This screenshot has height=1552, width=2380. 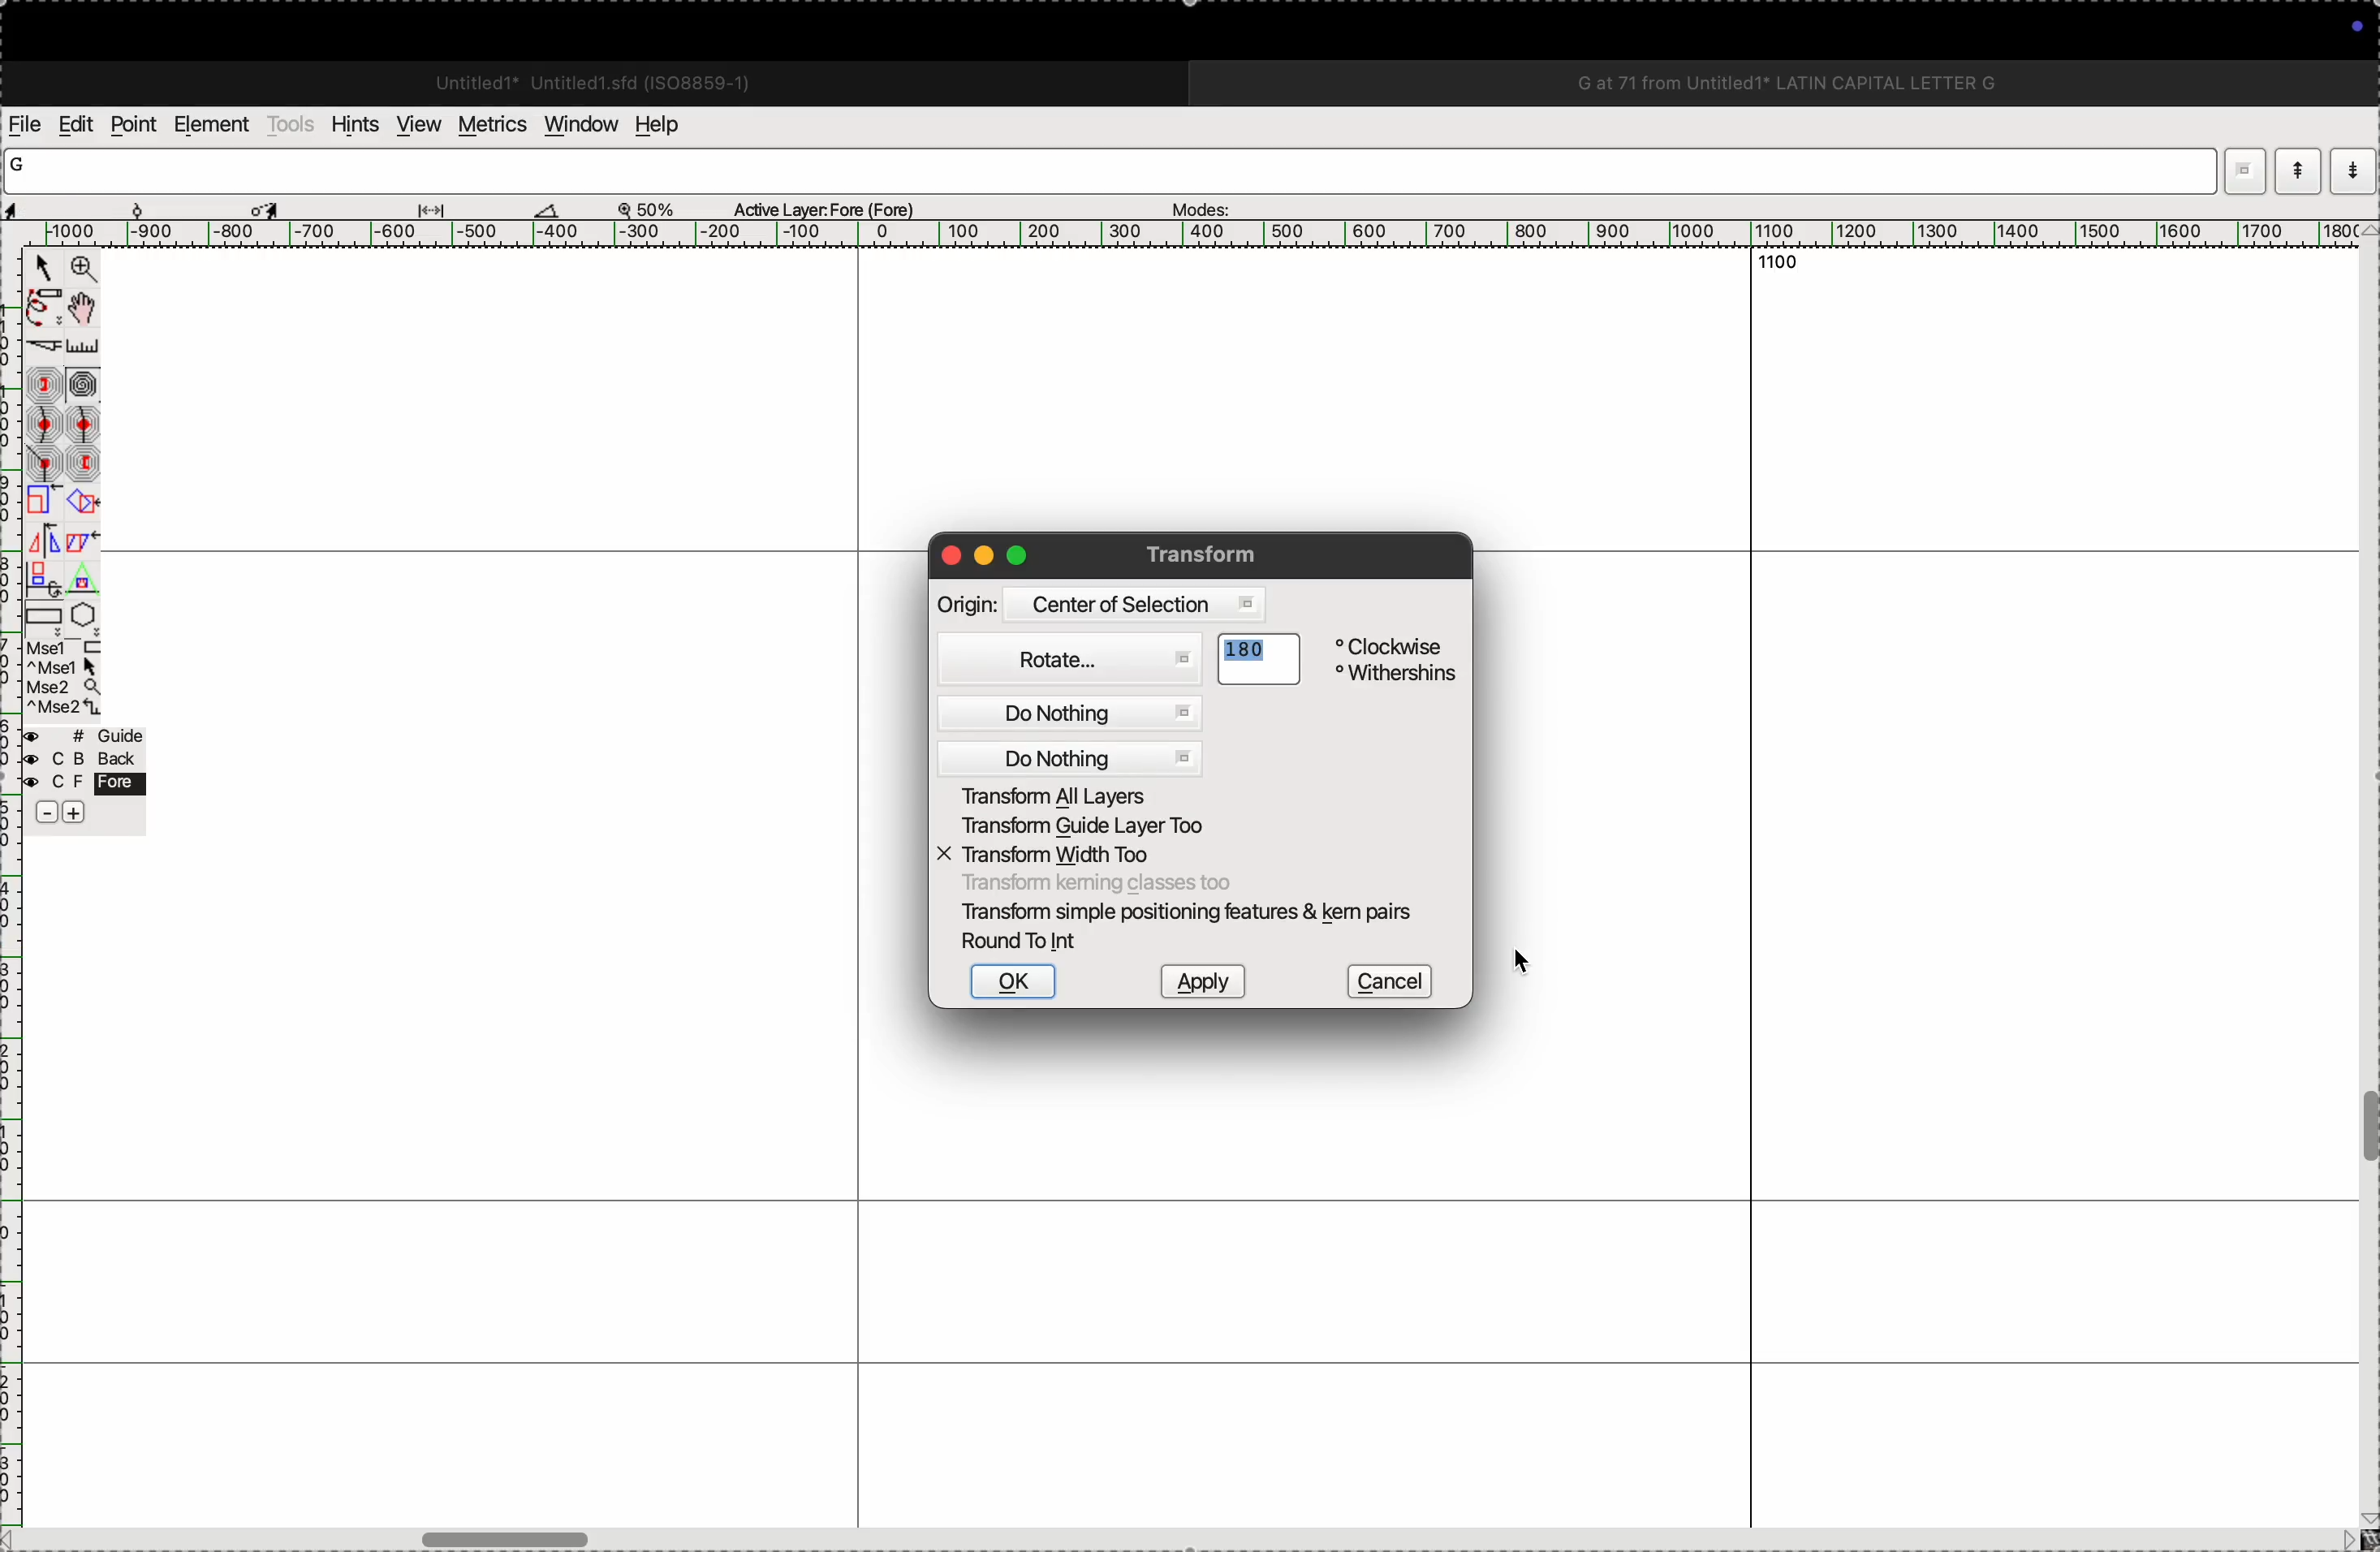 I want to click on Clockwise, so click(x=1396, y=646).